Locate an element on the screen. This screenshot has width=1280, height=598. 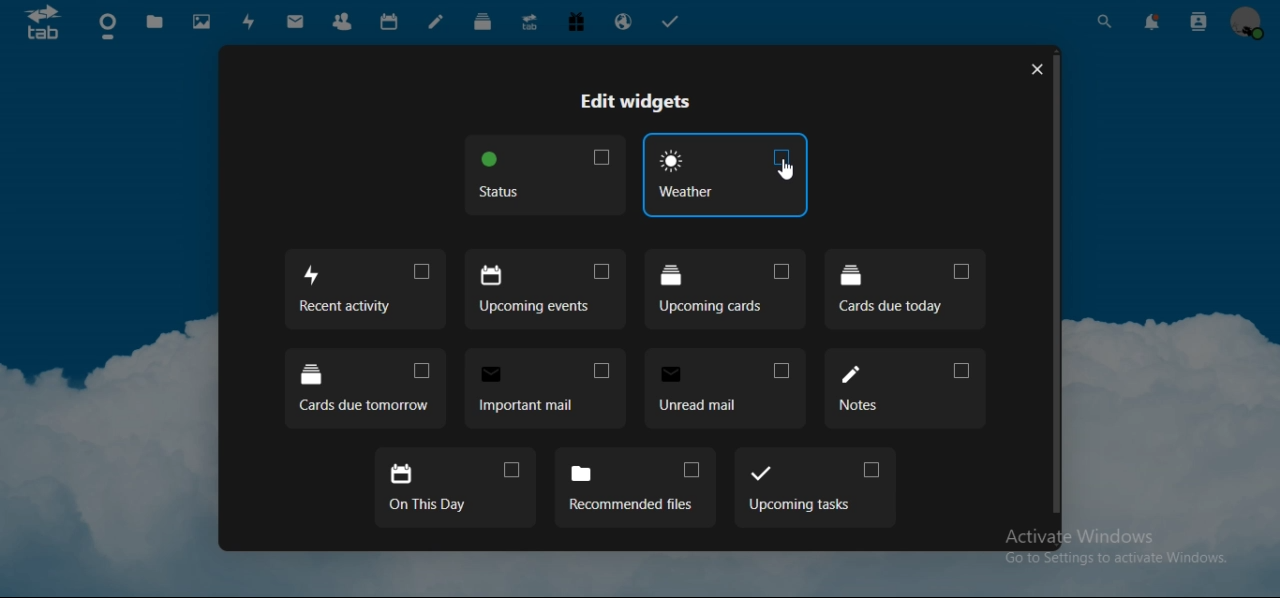
calendar is located at coordinates (390, 22).